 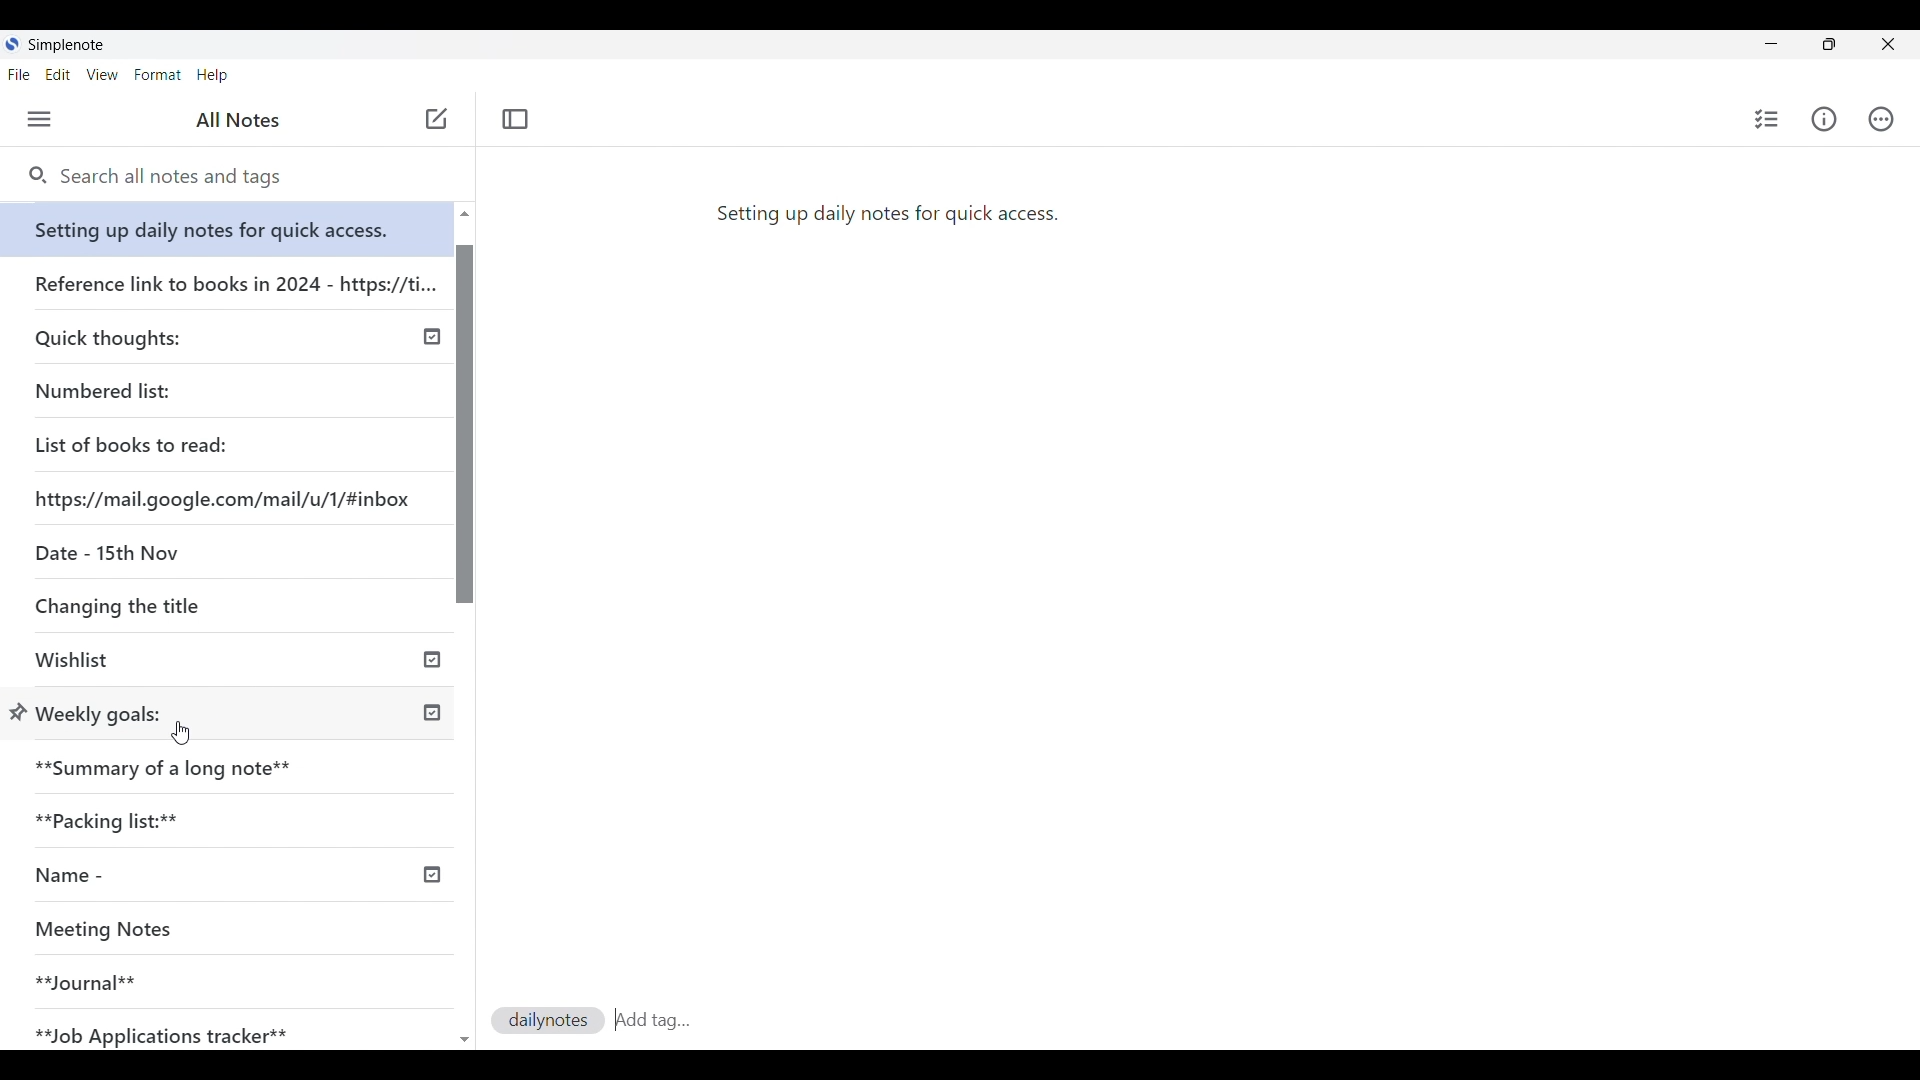 What do you see at coordinates (19, 75) in the screenshot?
I see `File menu` at bounding box center [19, 75].